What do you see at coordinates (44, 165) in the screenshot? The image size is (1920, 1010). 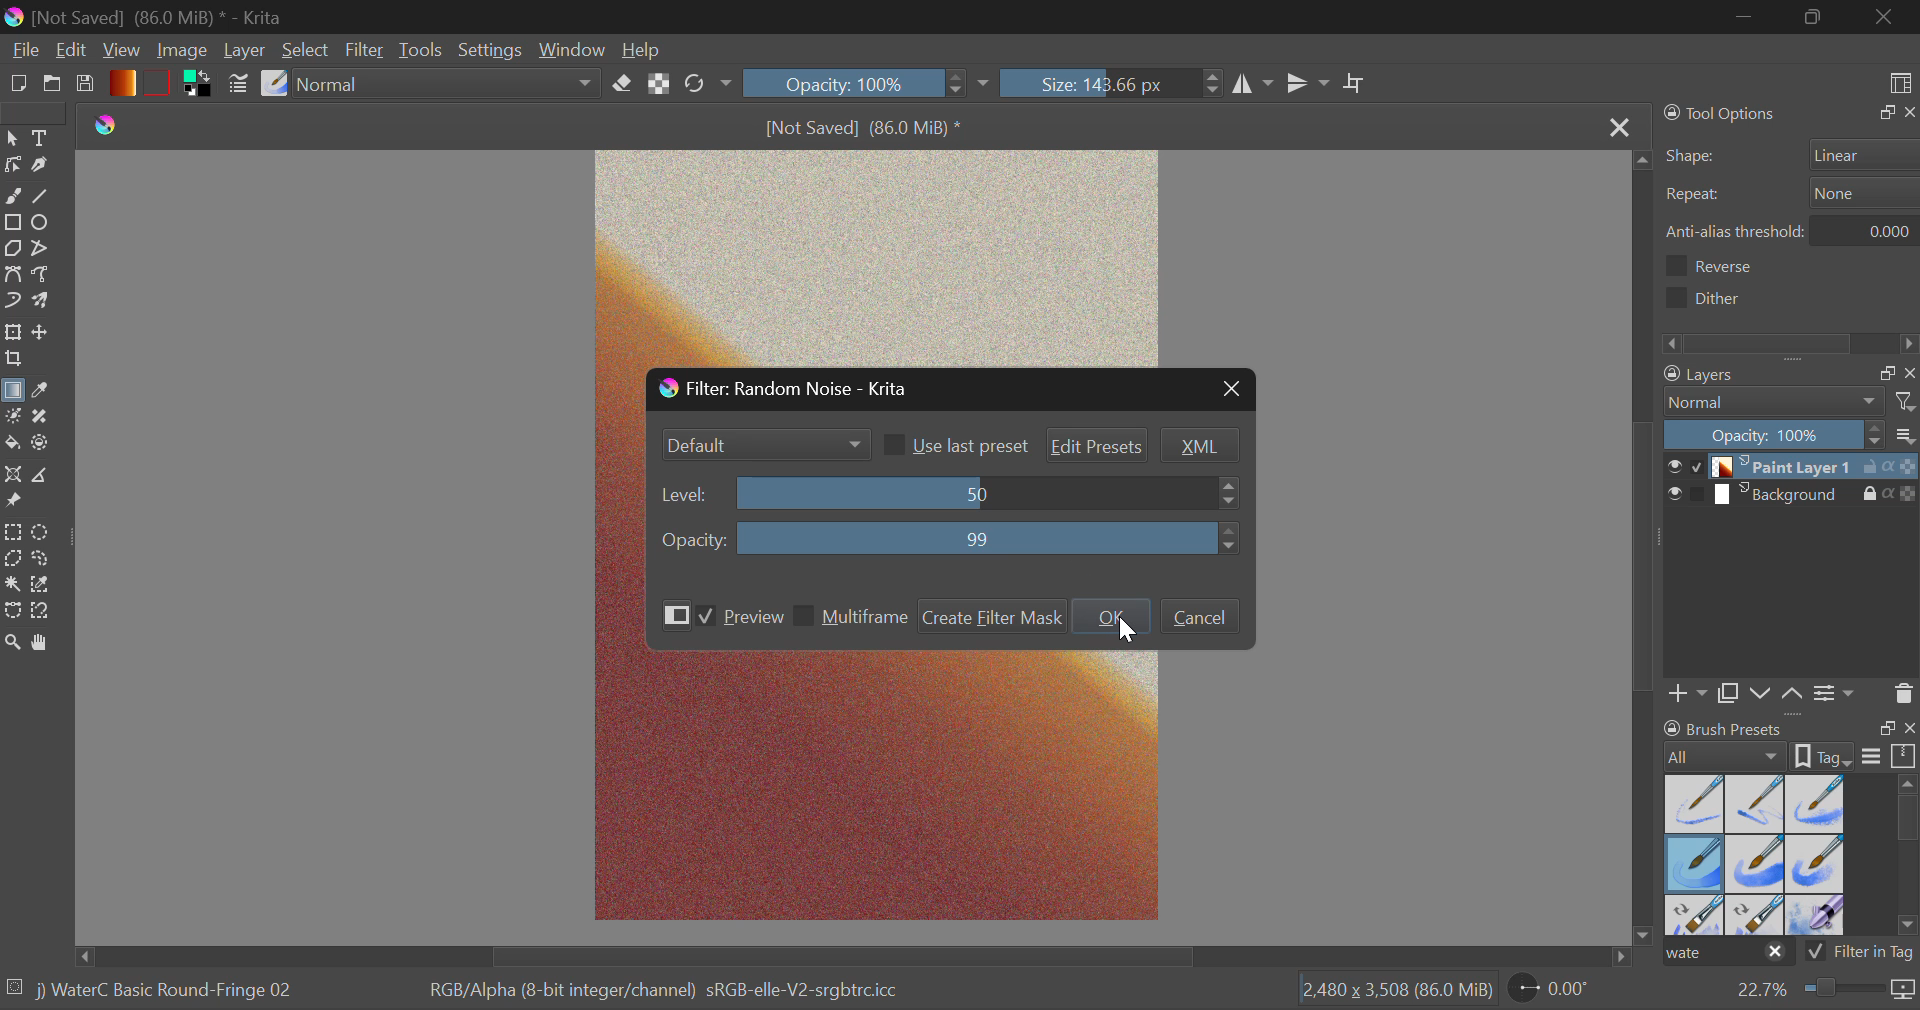 I see `Calligraphic Tool` at bounding box center [44, 165].